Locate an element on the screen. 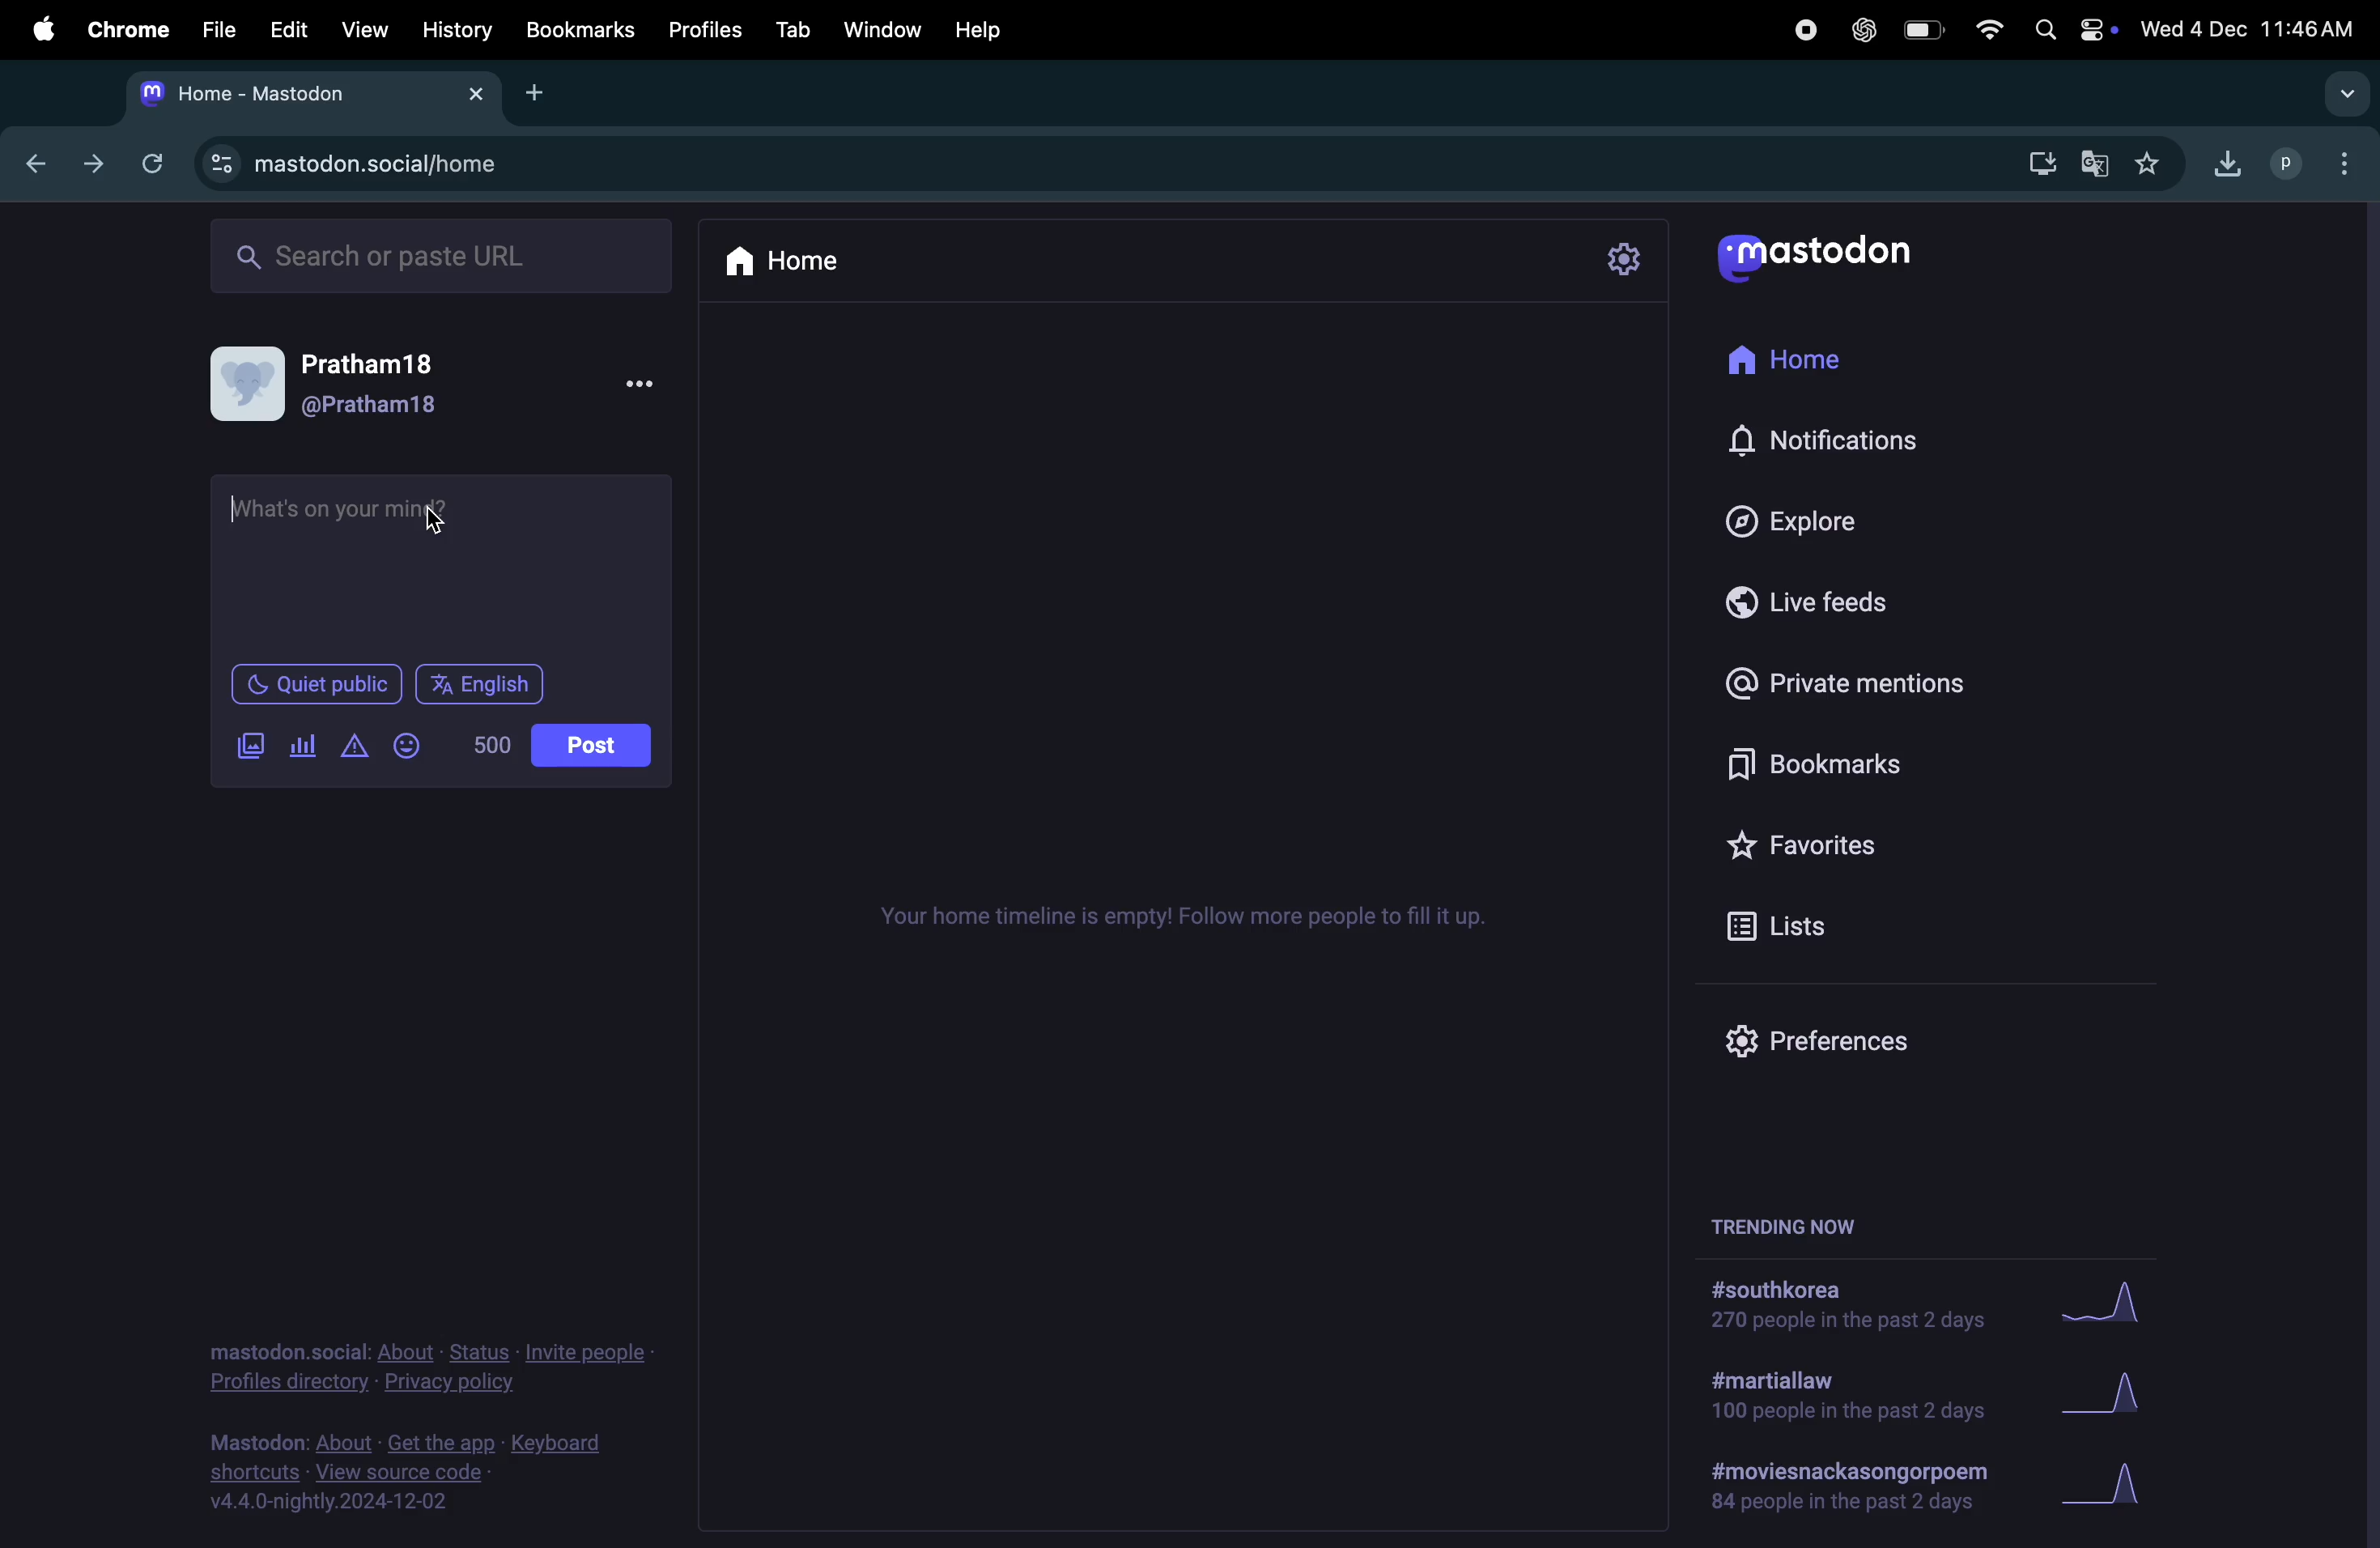 This screenshot has height=1548, width=2380. View is located at coordinates (365, 29).